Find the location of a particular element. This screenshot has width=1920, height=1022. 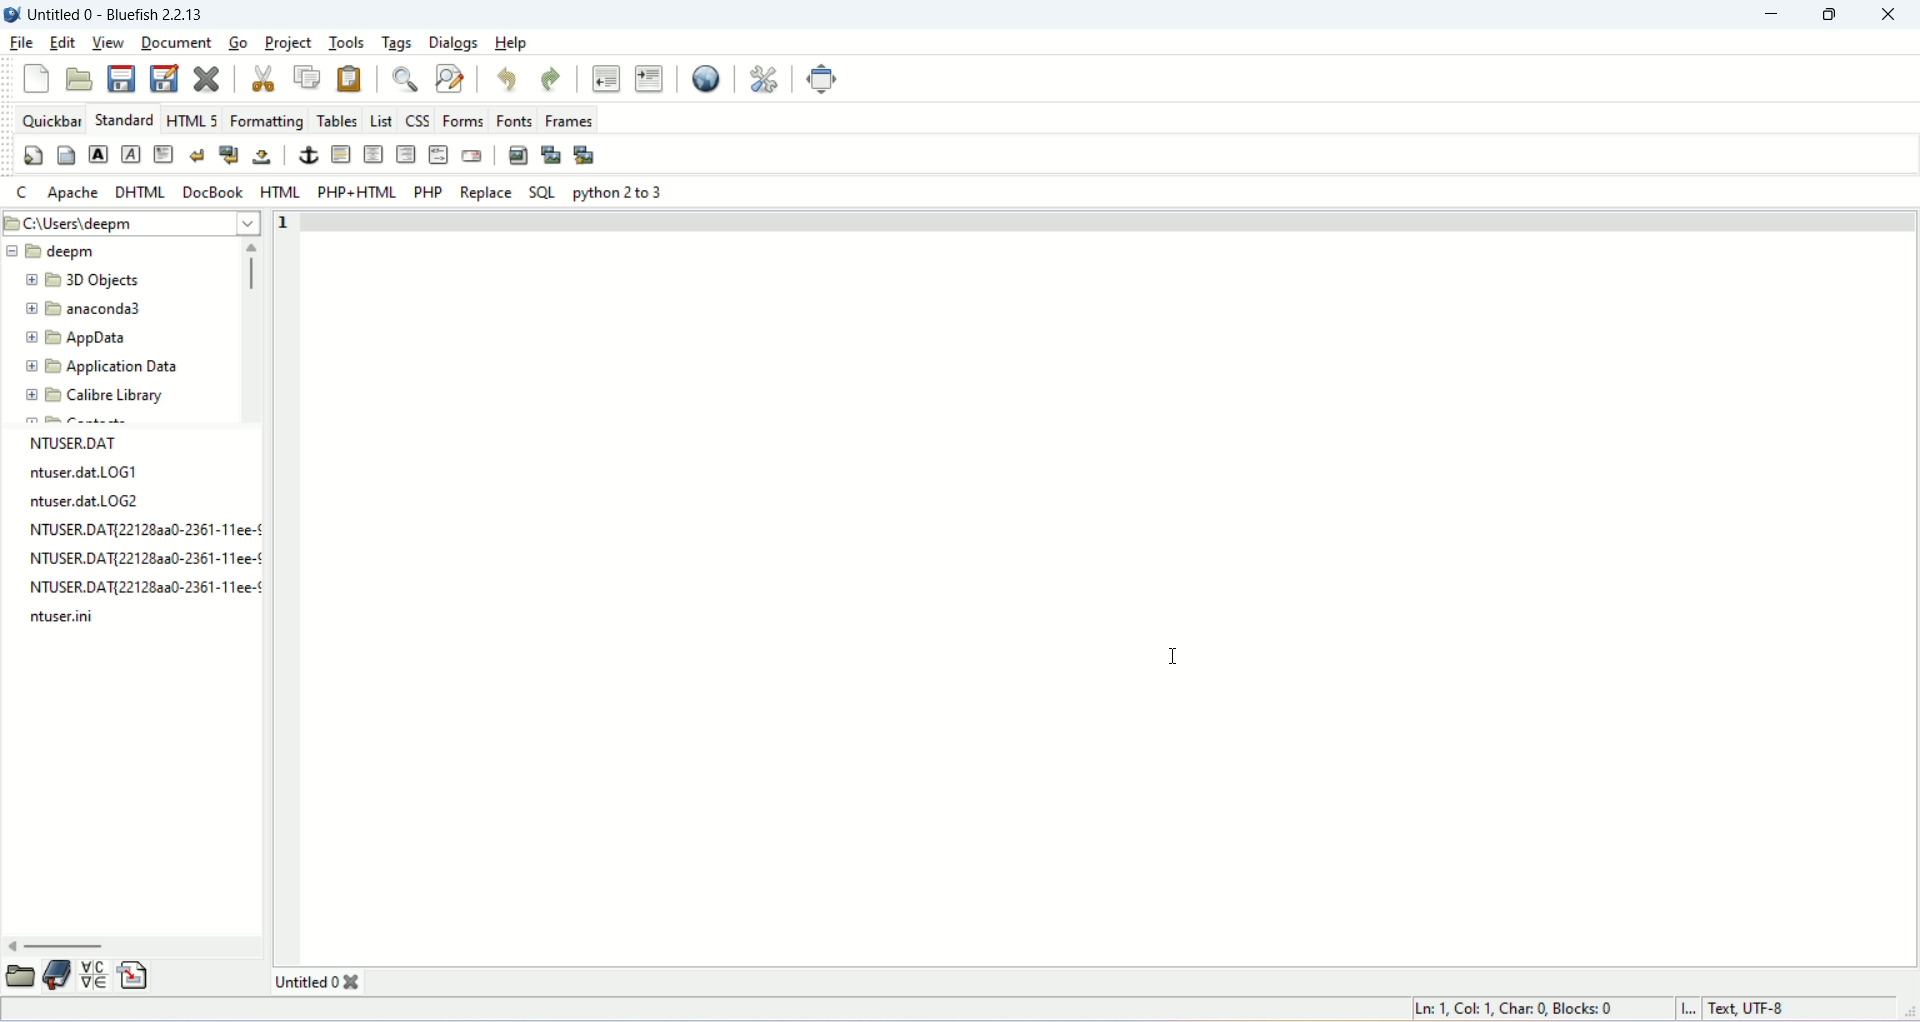

dialogs is located at coordinates (455, 42).